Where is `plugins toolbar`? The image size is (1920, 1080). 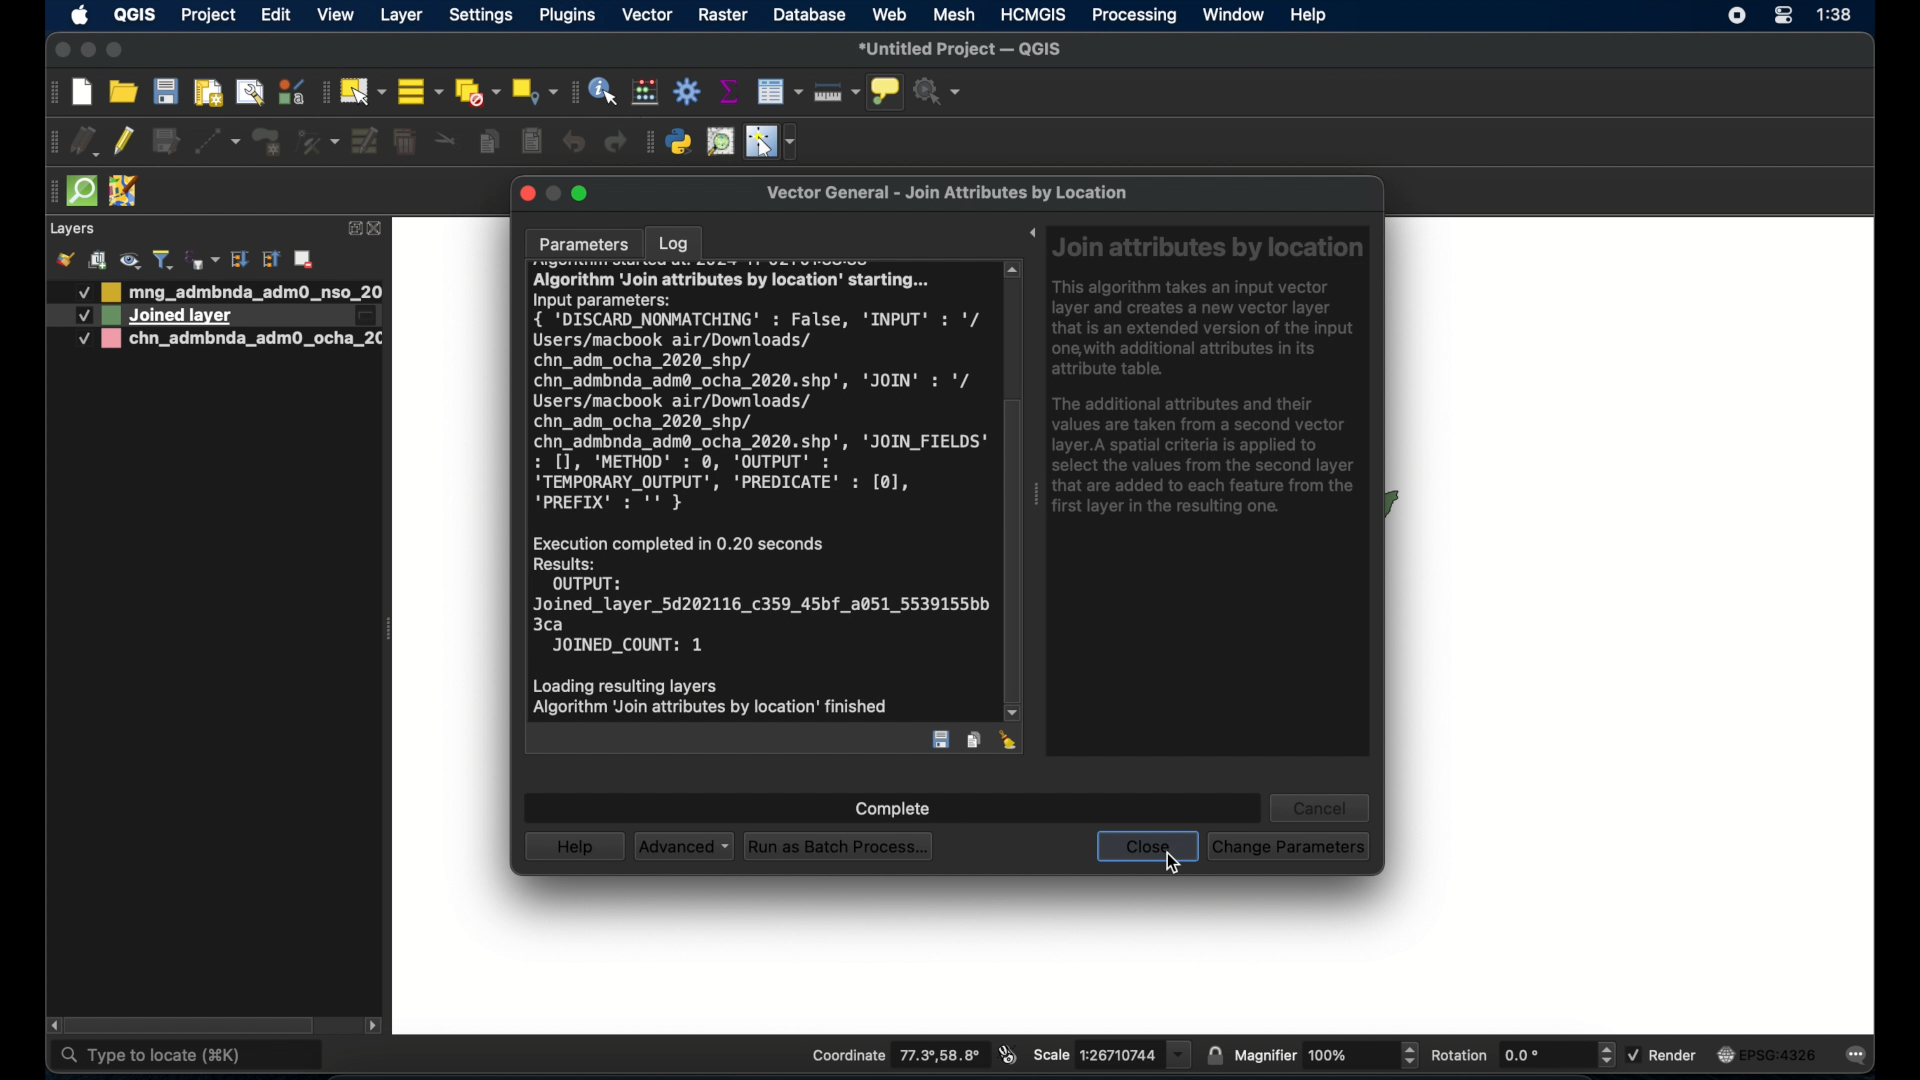 plugins toolbar is located at coordinates (649, 142).